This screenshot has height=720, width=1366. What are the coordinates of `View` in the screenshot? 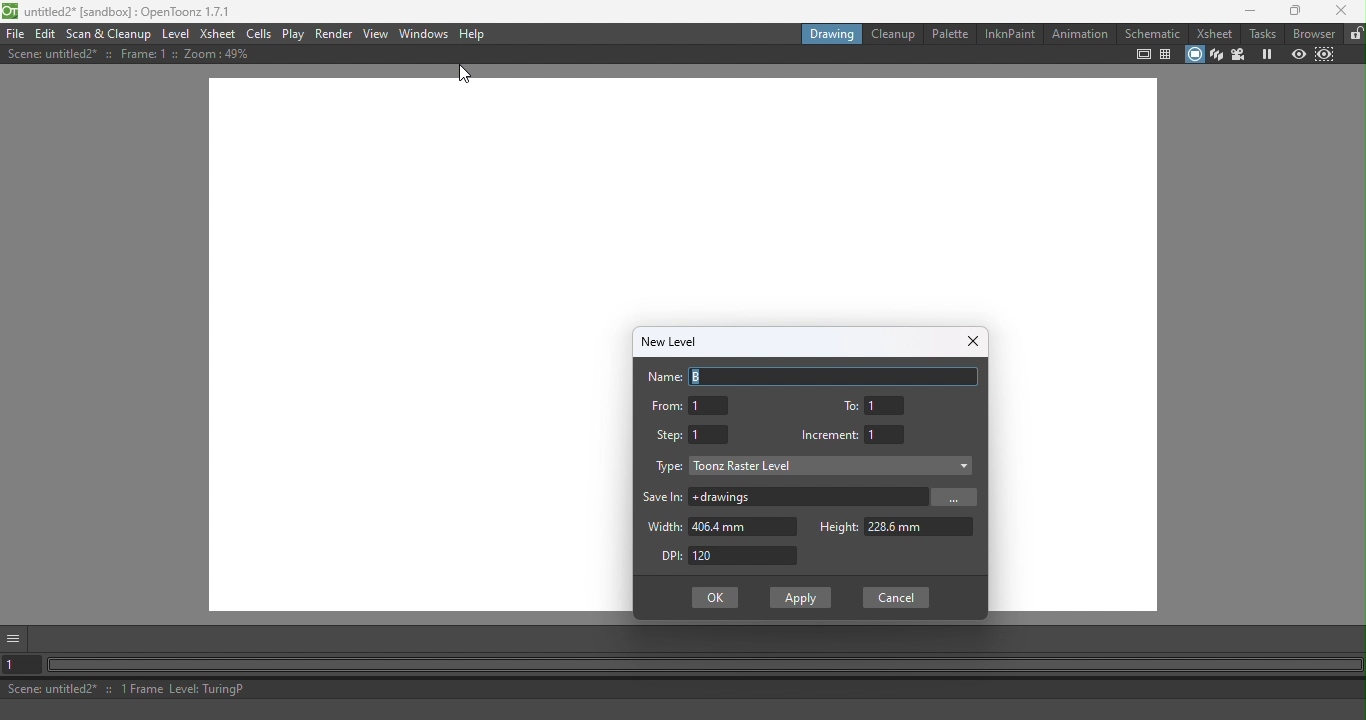 It's located at (376, 35).